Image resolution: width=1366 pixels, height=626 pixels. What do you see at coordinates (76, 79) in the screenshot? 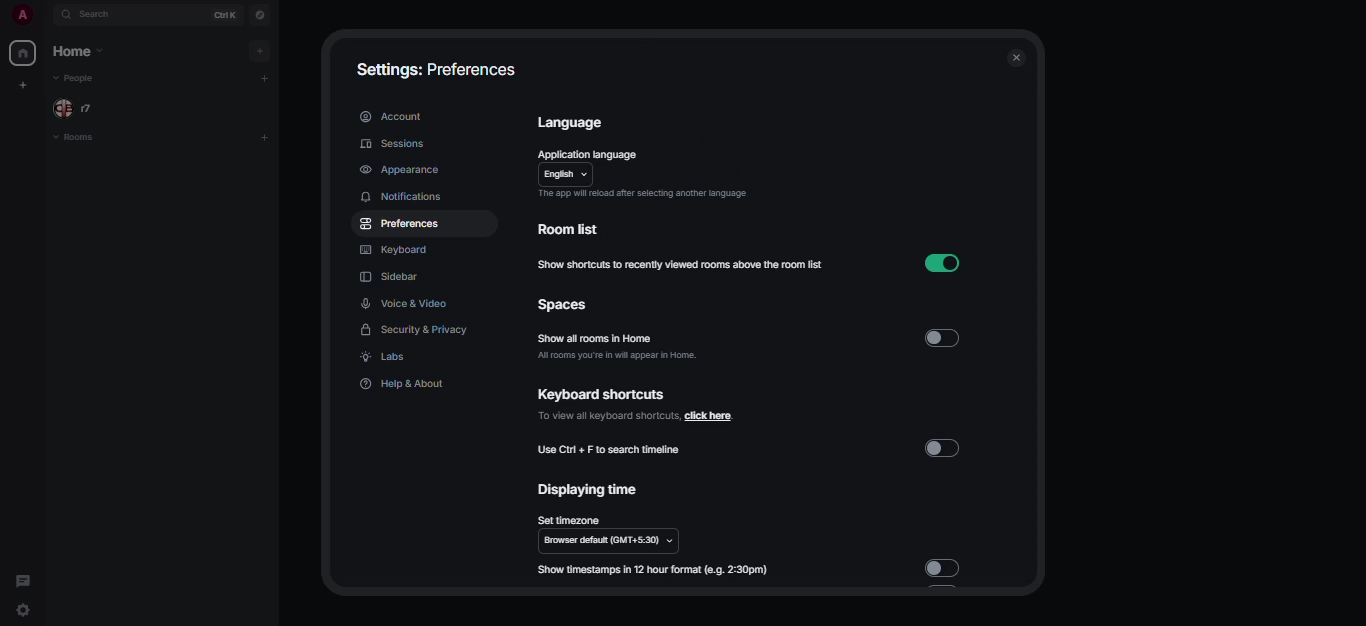
I see `people` at bounding box center [76, 79].